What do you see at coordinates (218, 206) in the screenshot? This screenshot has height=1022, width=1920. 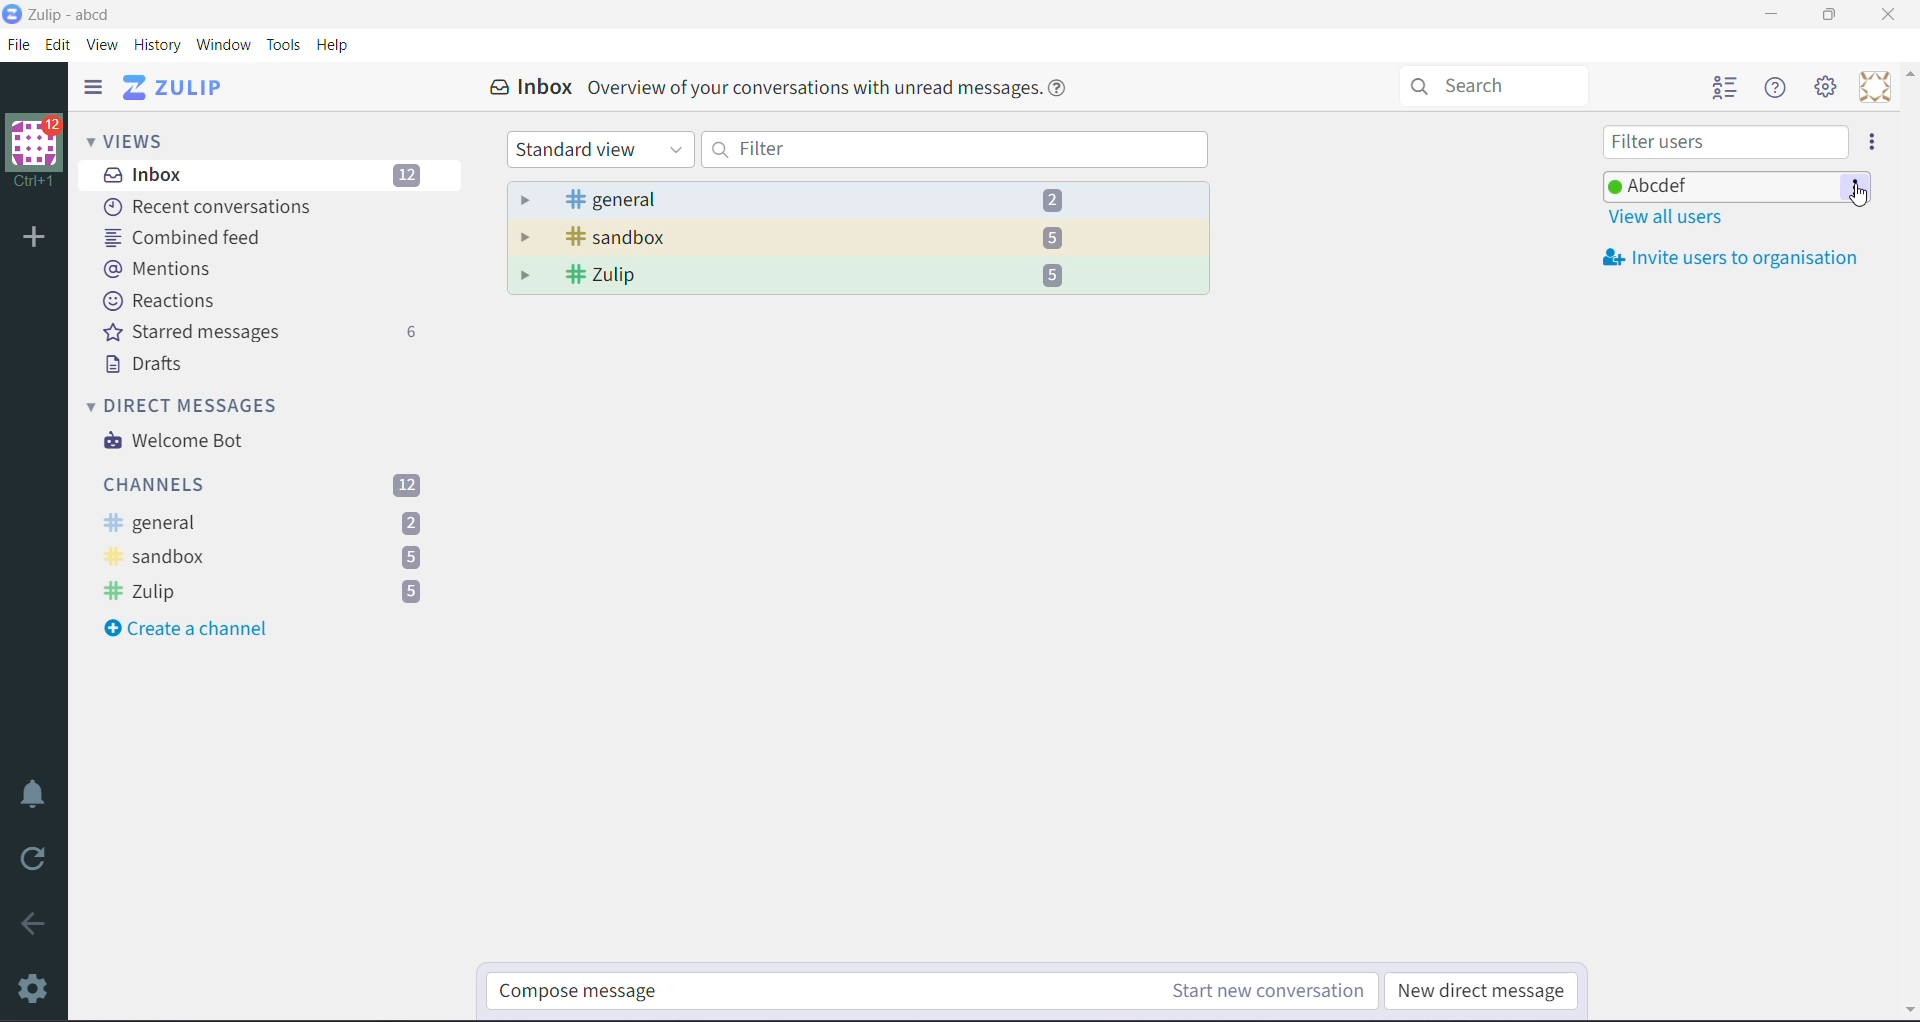 I see `Recent Conversations` at bounding box center [218, 206].